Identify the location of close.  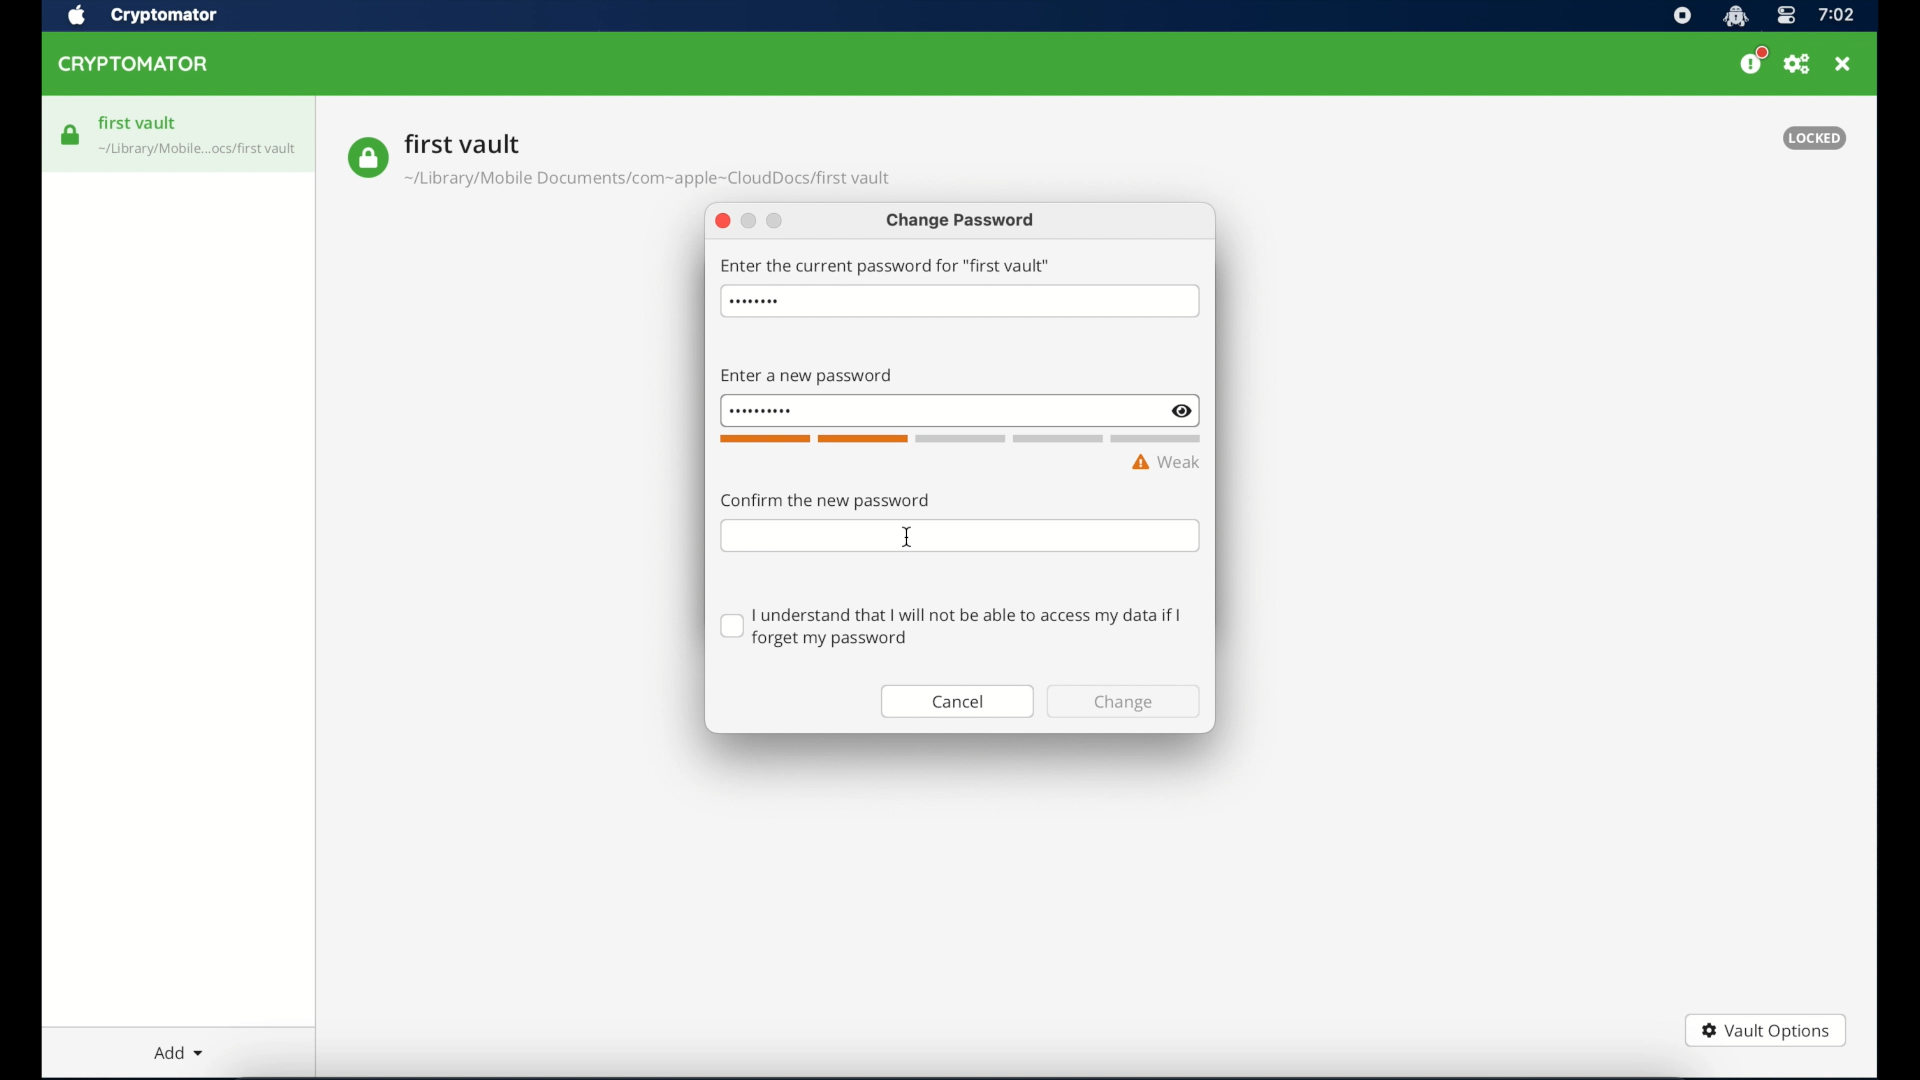
(722, 222).